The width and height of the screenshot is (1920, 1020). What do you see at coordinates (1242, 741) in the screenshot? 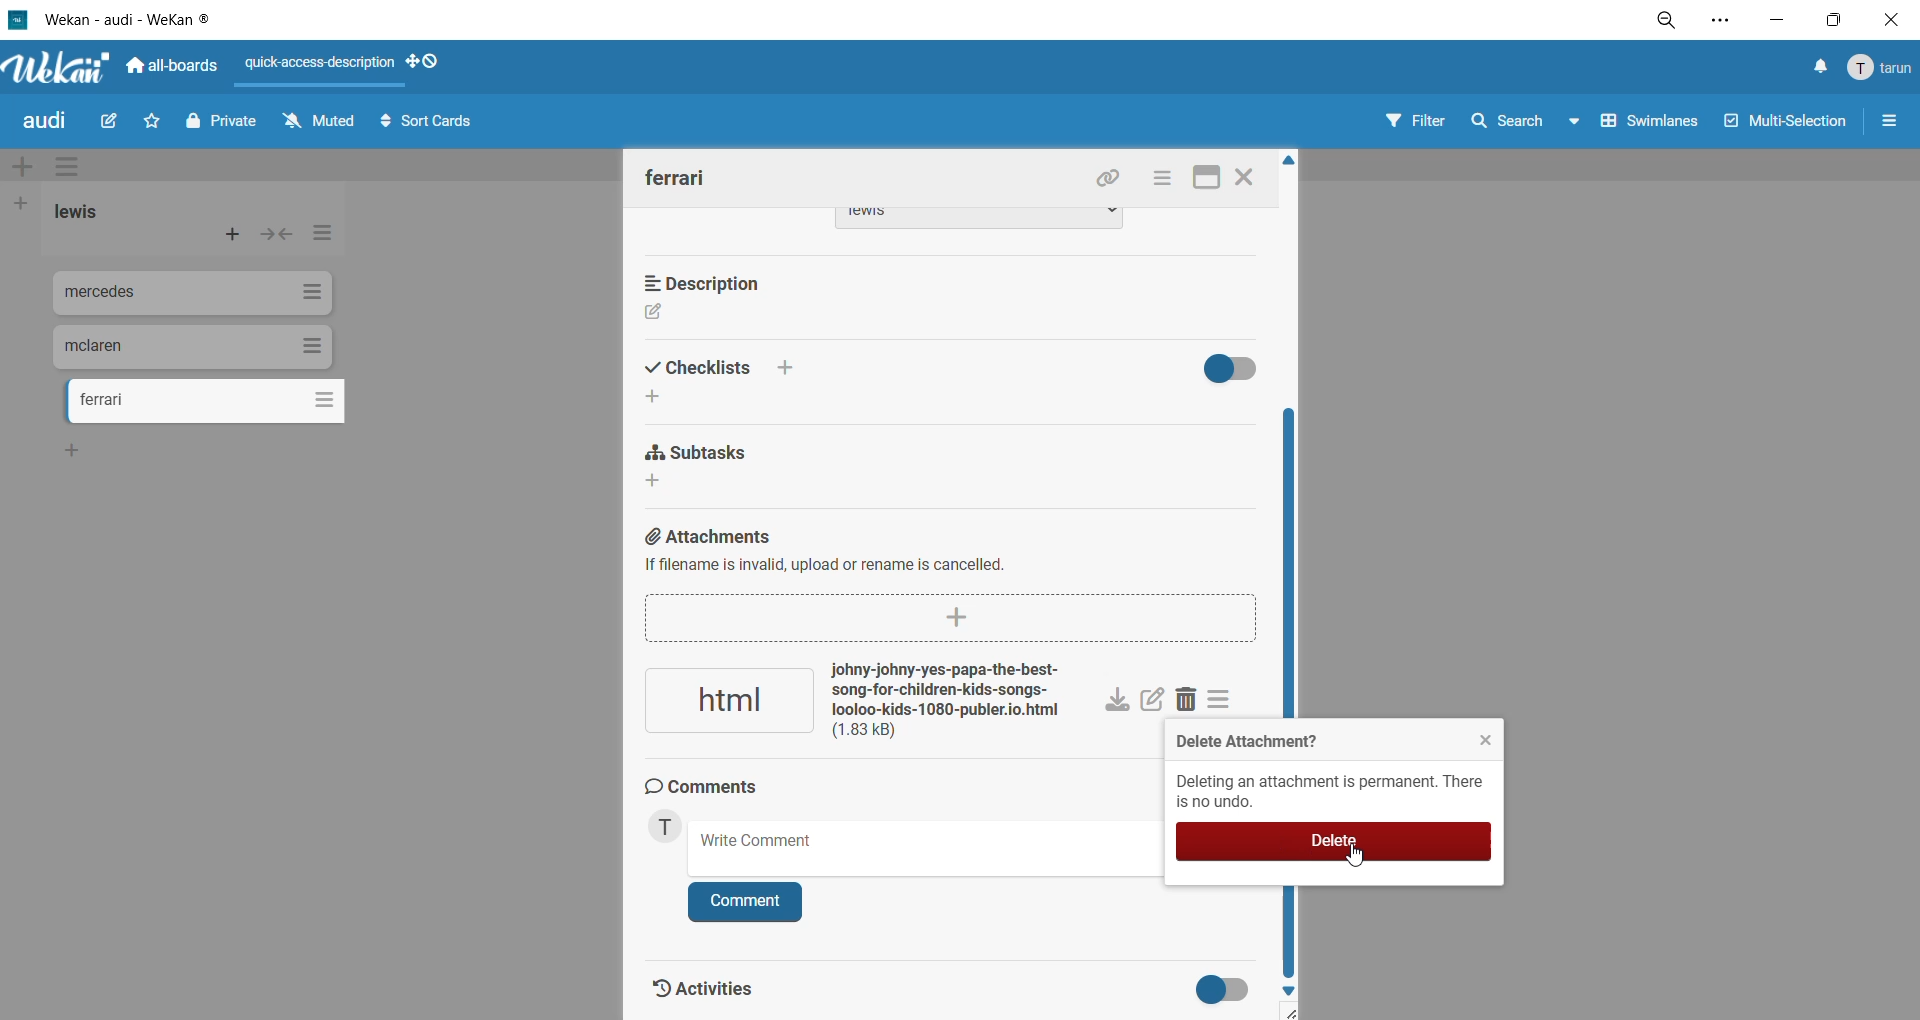
I see `delete attachment` at bounding box center [1242, 741].